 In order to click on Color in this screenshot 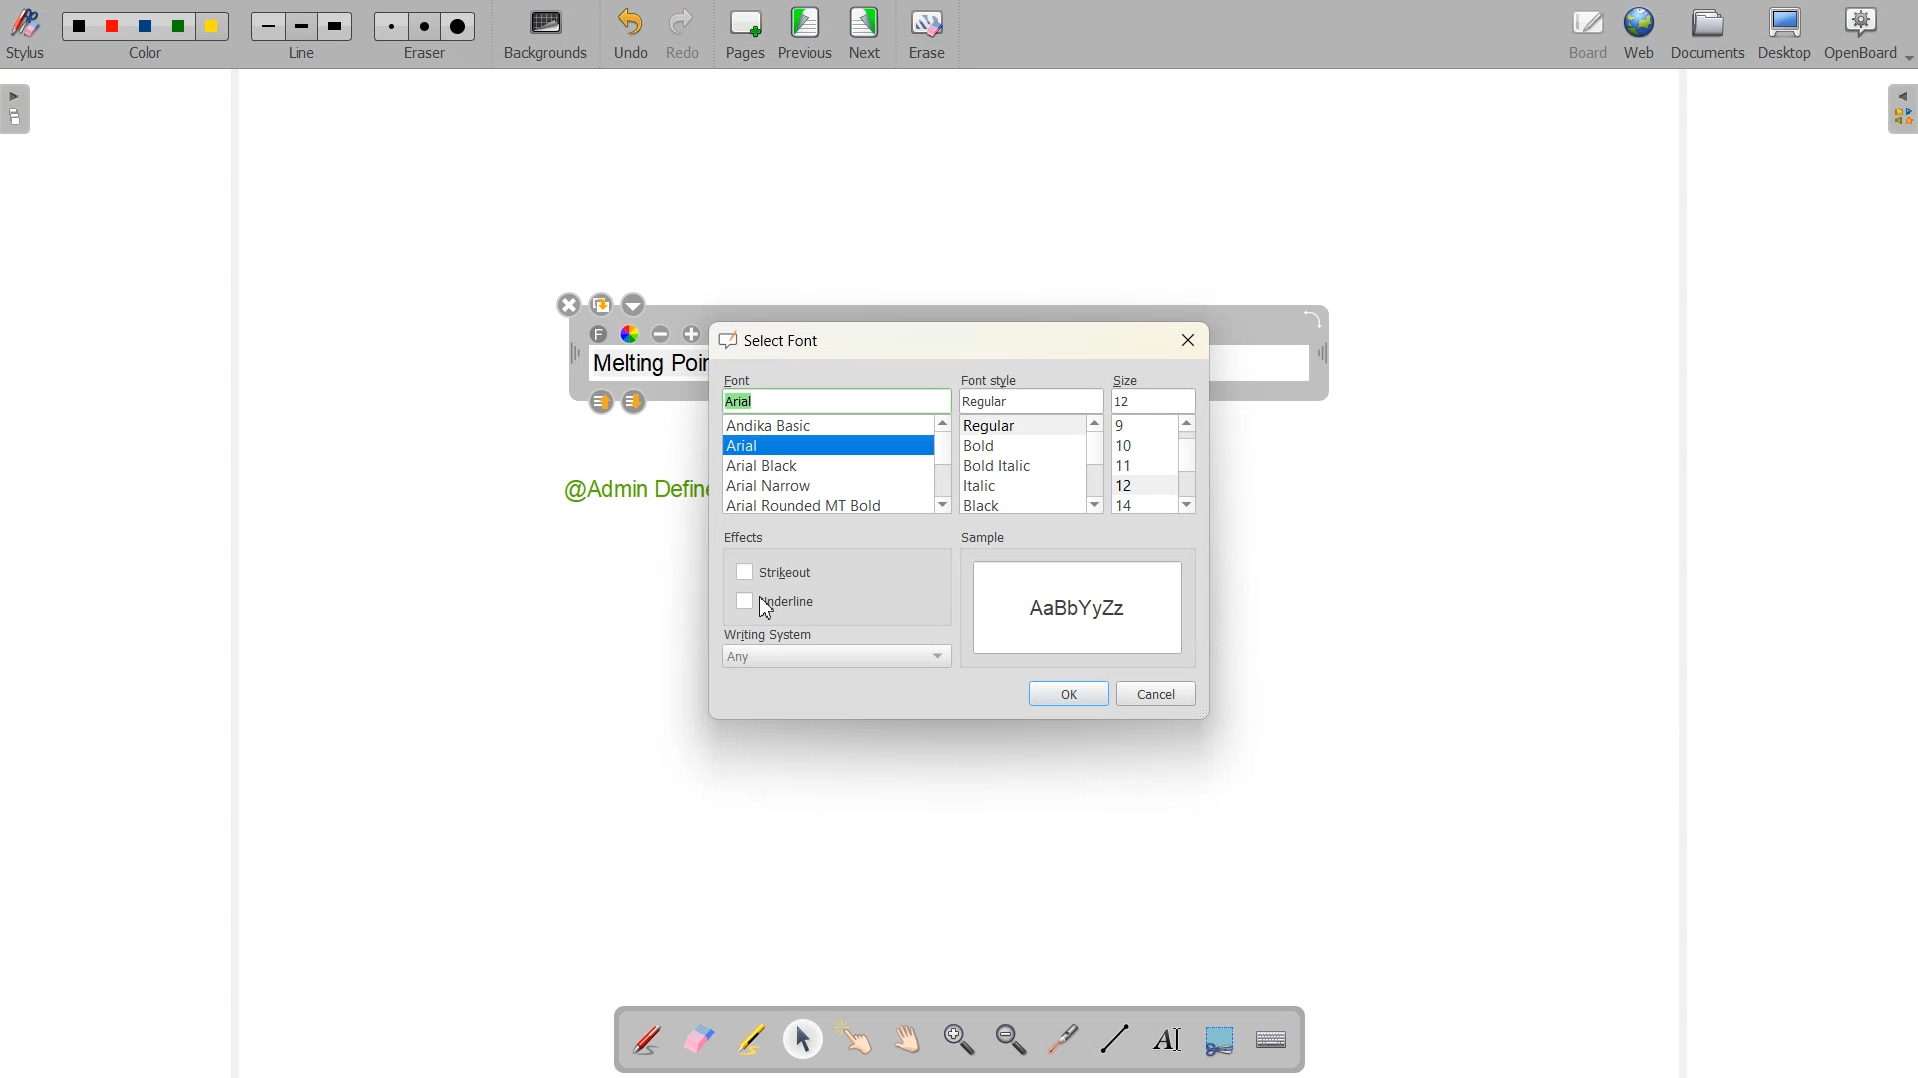, I will do `click(149, 36)`.